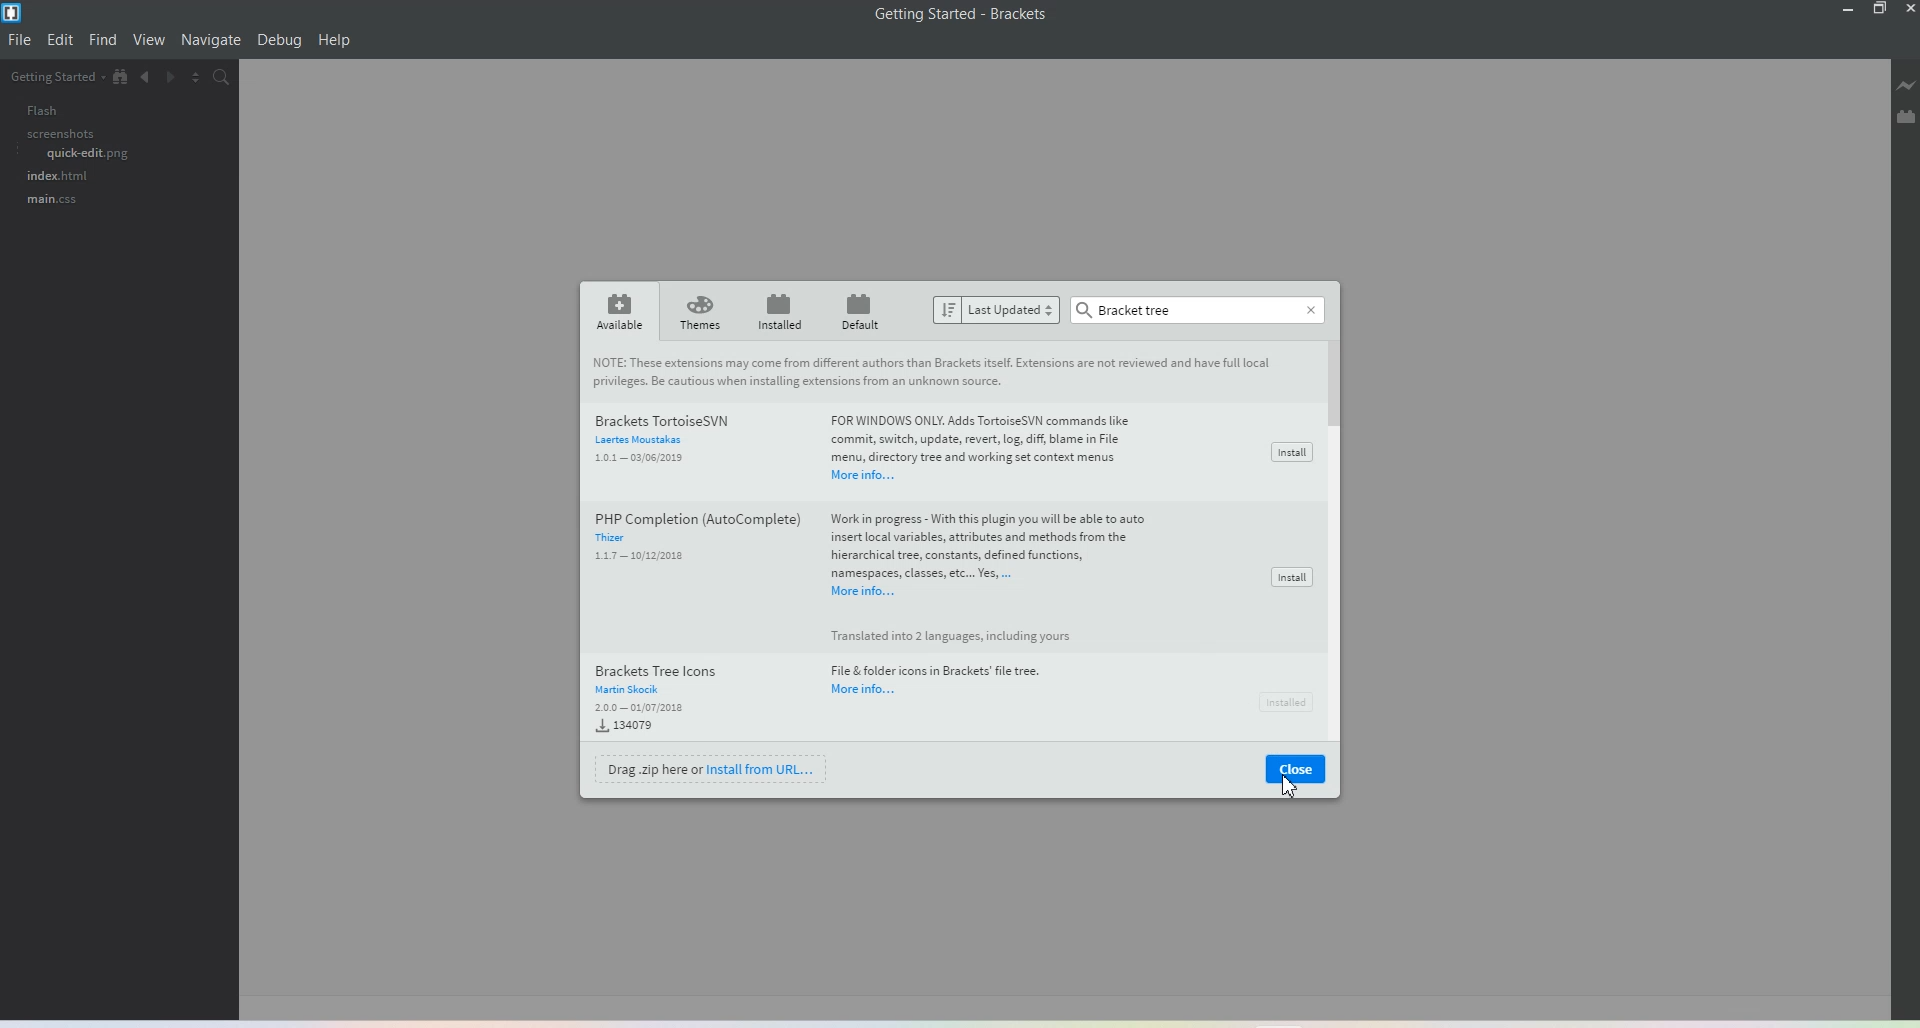  What do you see at coordinates (73, 156) in the screenshot?
I see `quick-edit.png` at bounding box center [73, 156].